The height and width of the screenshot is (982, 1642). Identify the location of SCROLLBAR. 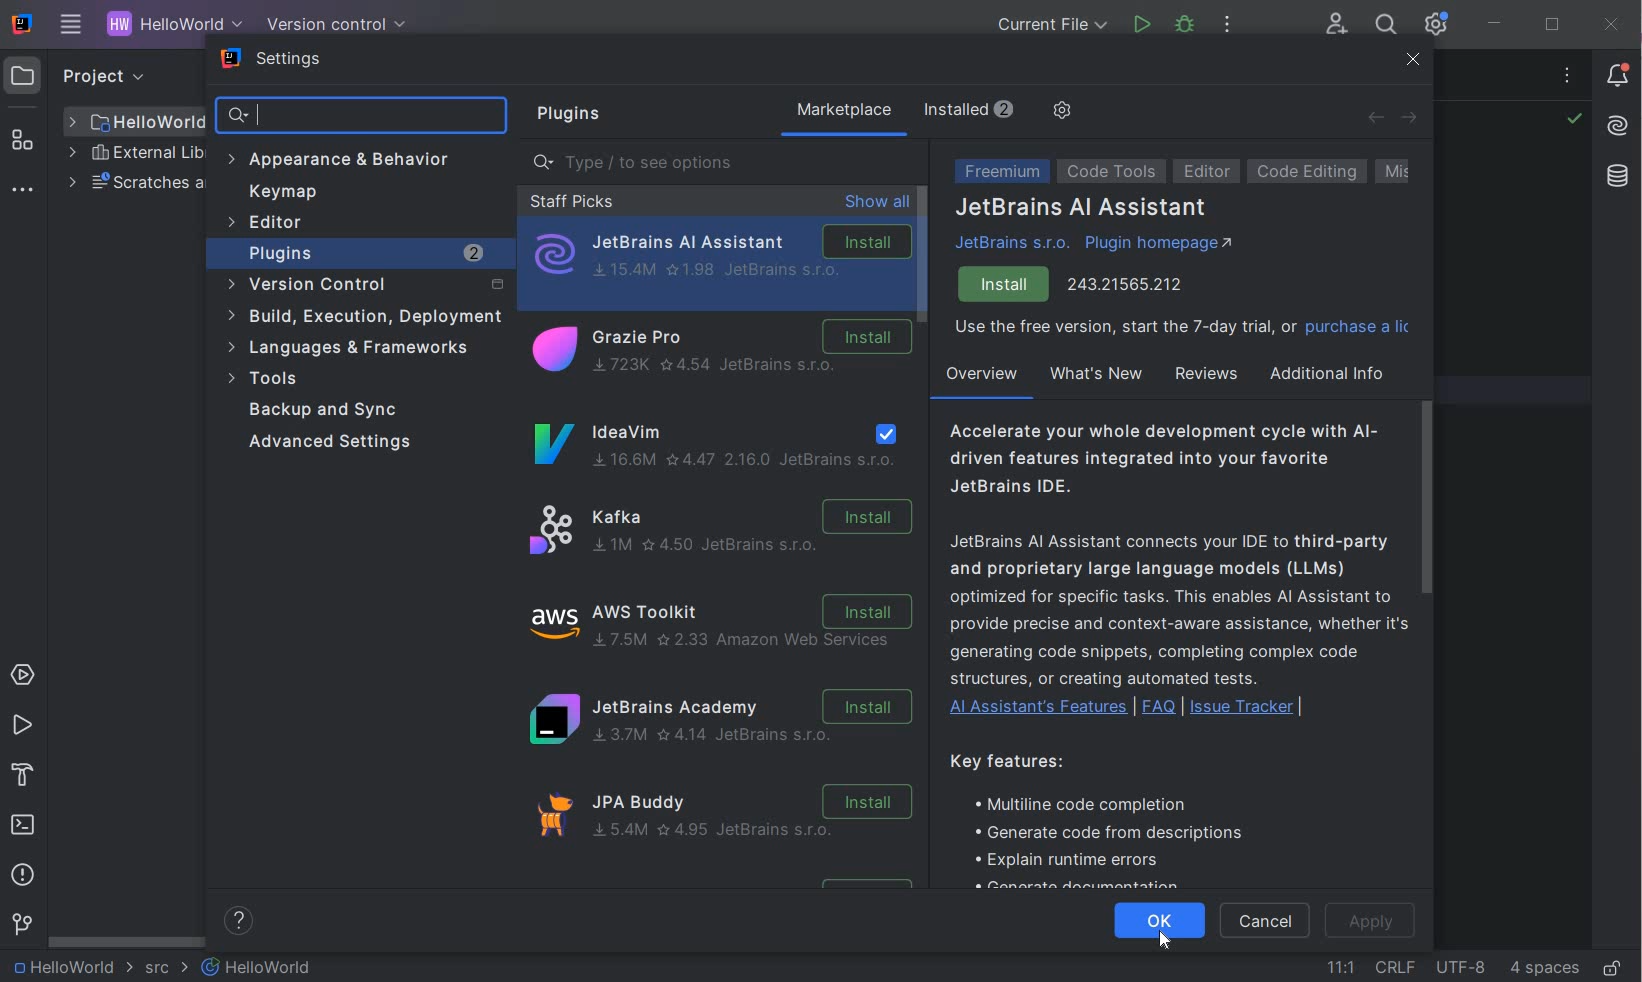
(122, 941).